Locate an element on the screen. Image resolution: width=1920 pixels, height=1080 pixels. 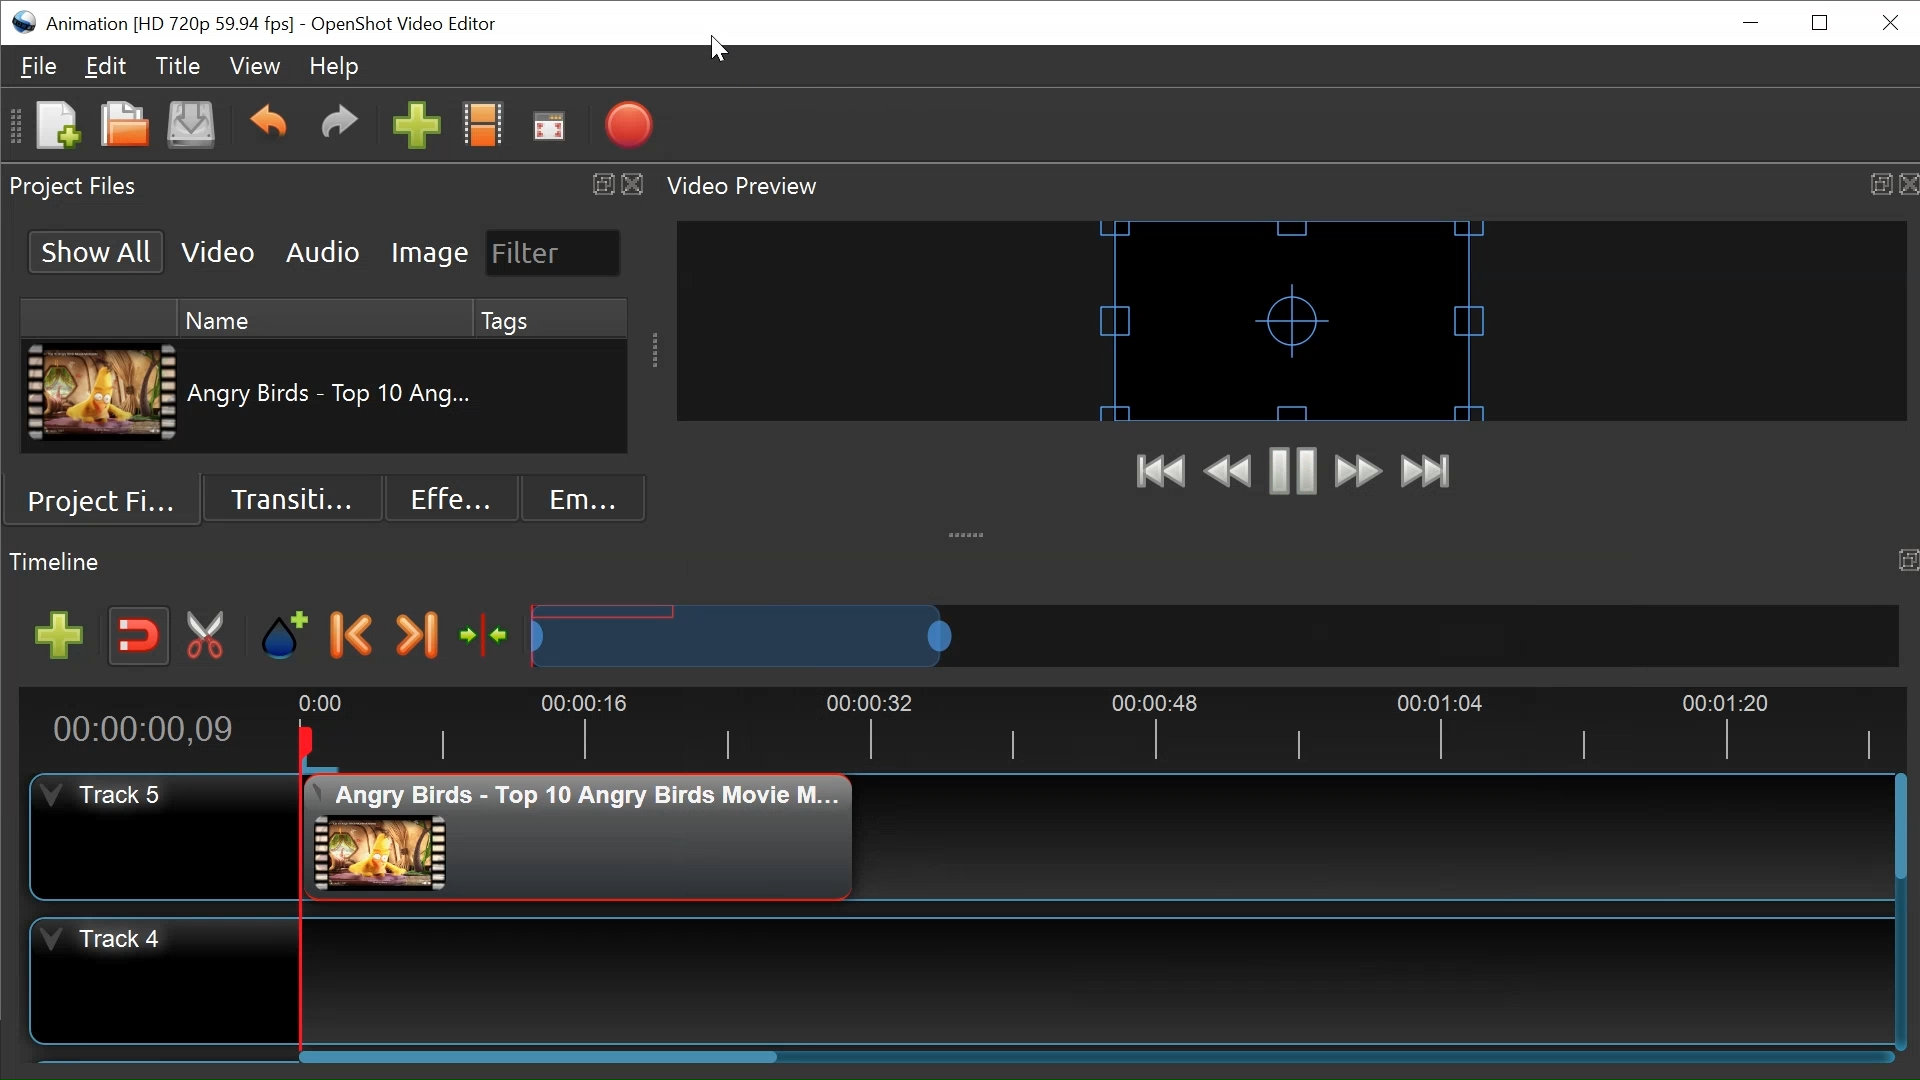
Previe Window is located at coordinates (1293, 320).